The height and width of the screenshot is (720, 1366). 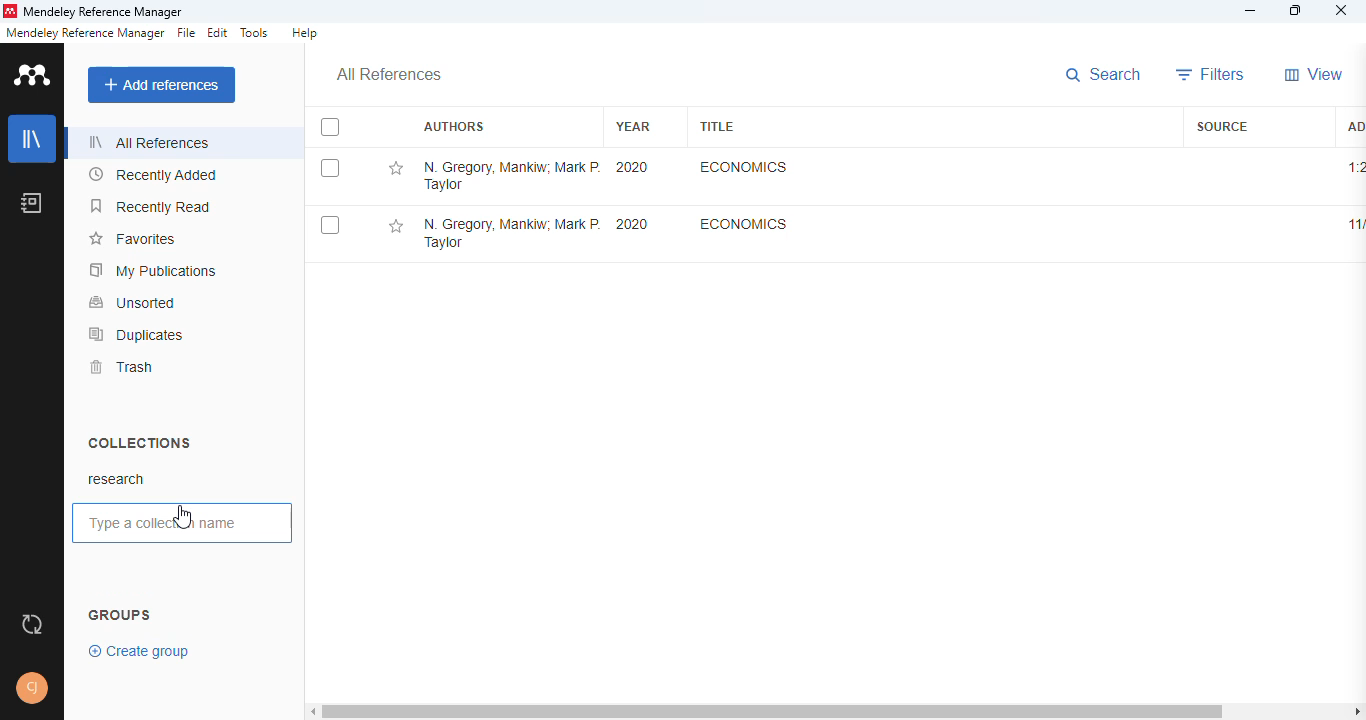 What do you see at coordinates (1355, 167) in the screenshot?
I see `1:20` at bounding box center [1355, 167].